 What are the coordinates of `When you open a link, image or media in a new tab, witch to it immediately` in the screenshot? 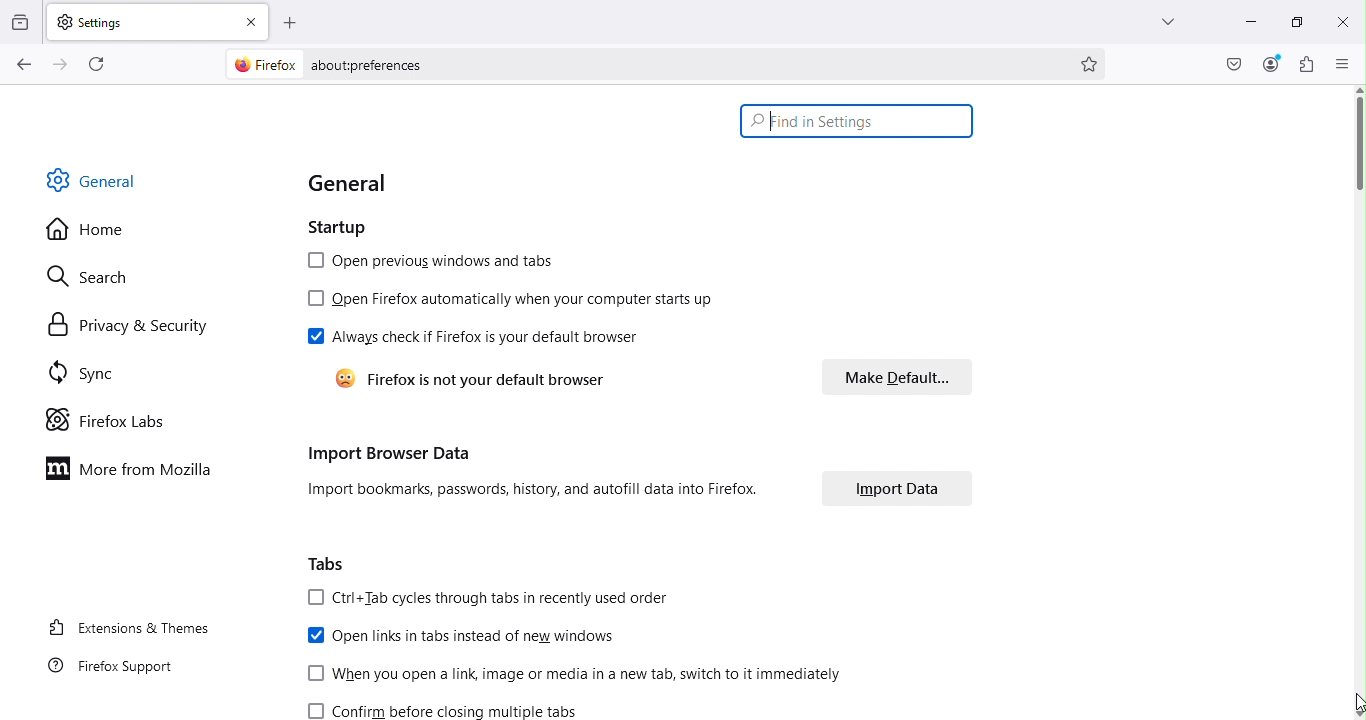 It's located at (572, 673).